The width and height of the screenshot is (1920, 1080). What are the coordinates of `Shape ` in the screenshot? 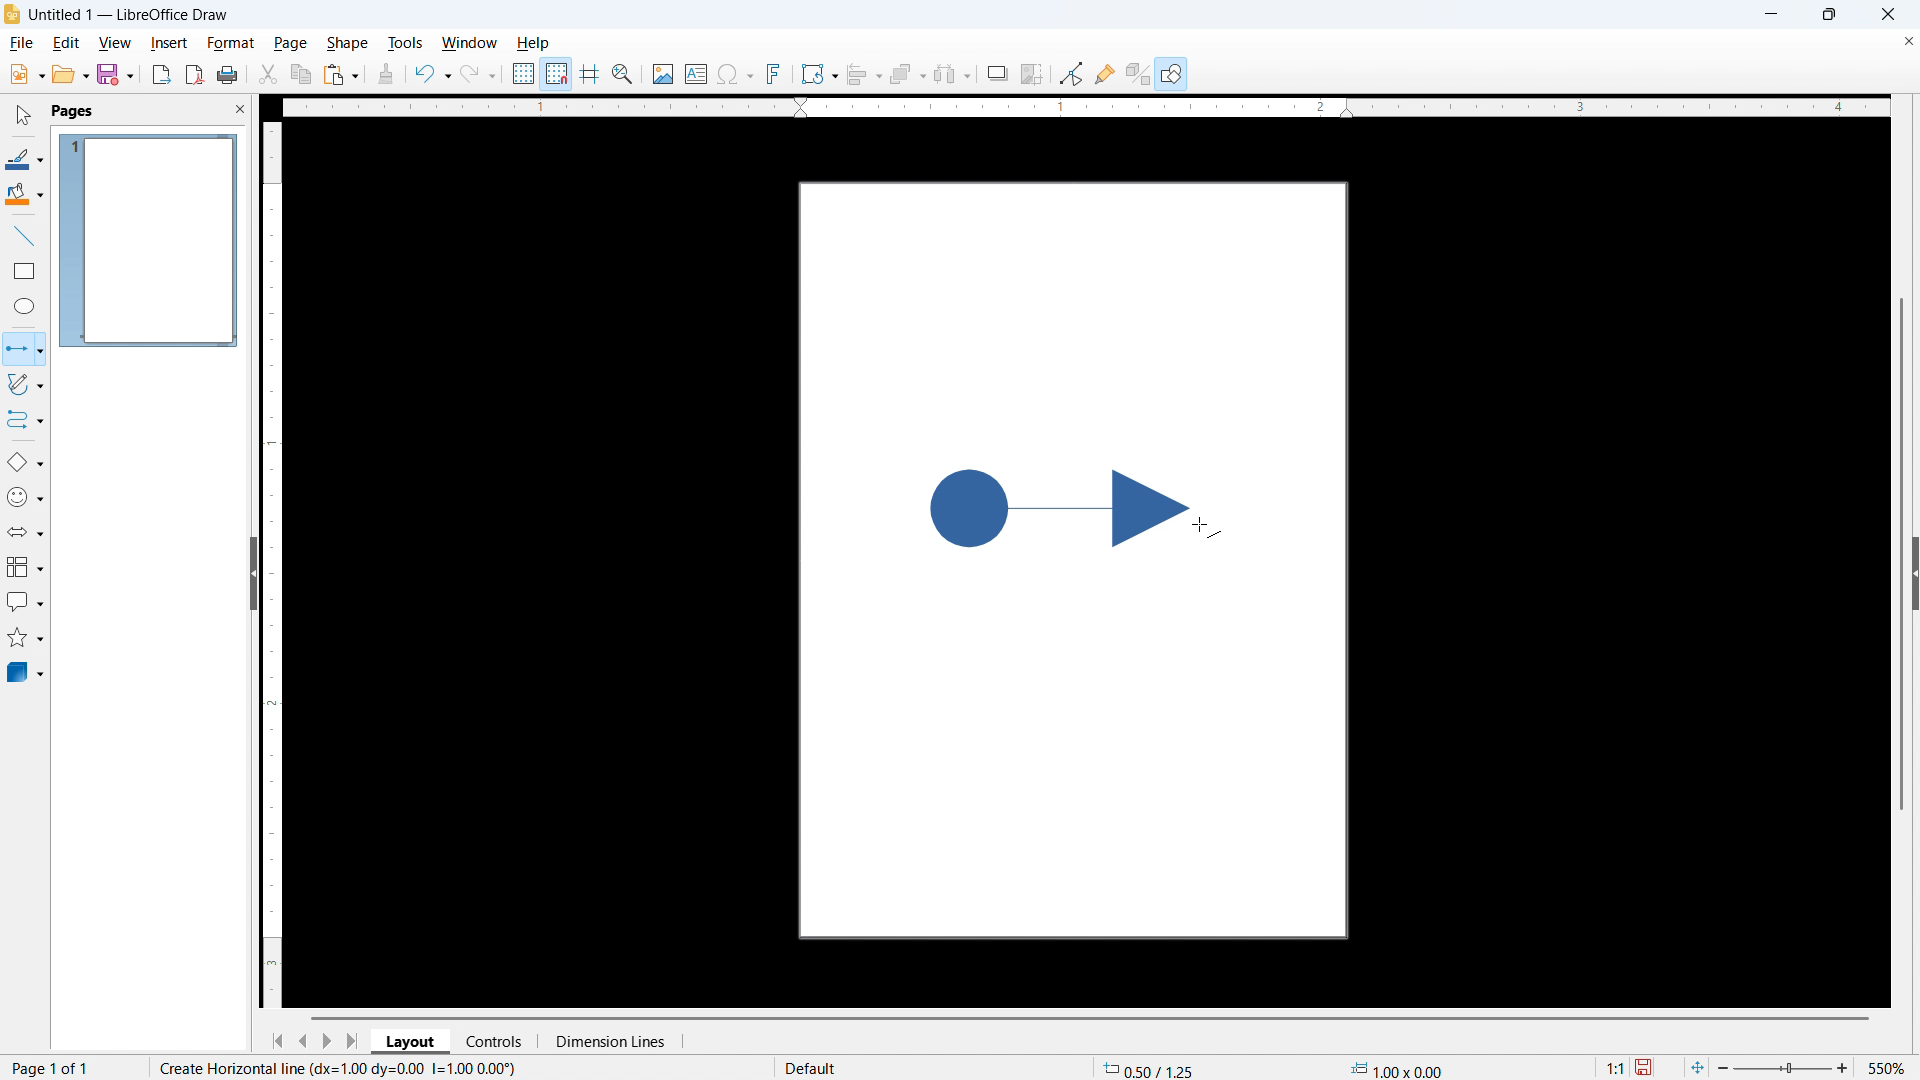 It's located at (346, 44).